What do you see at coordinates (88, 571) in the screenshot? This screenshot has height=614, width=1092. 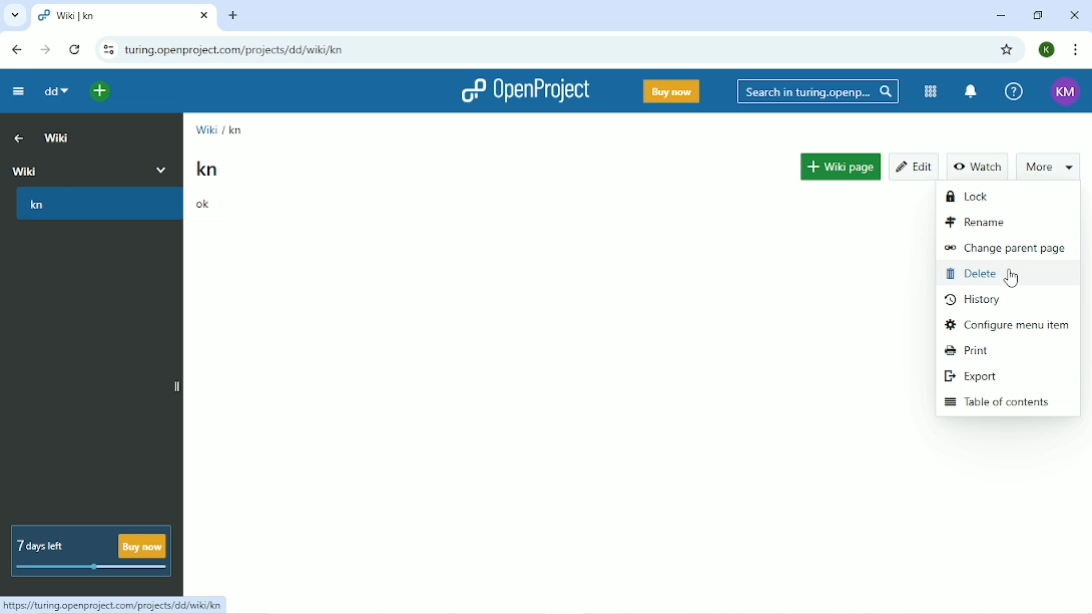 I see `meter` at bounding box center [88, 571].